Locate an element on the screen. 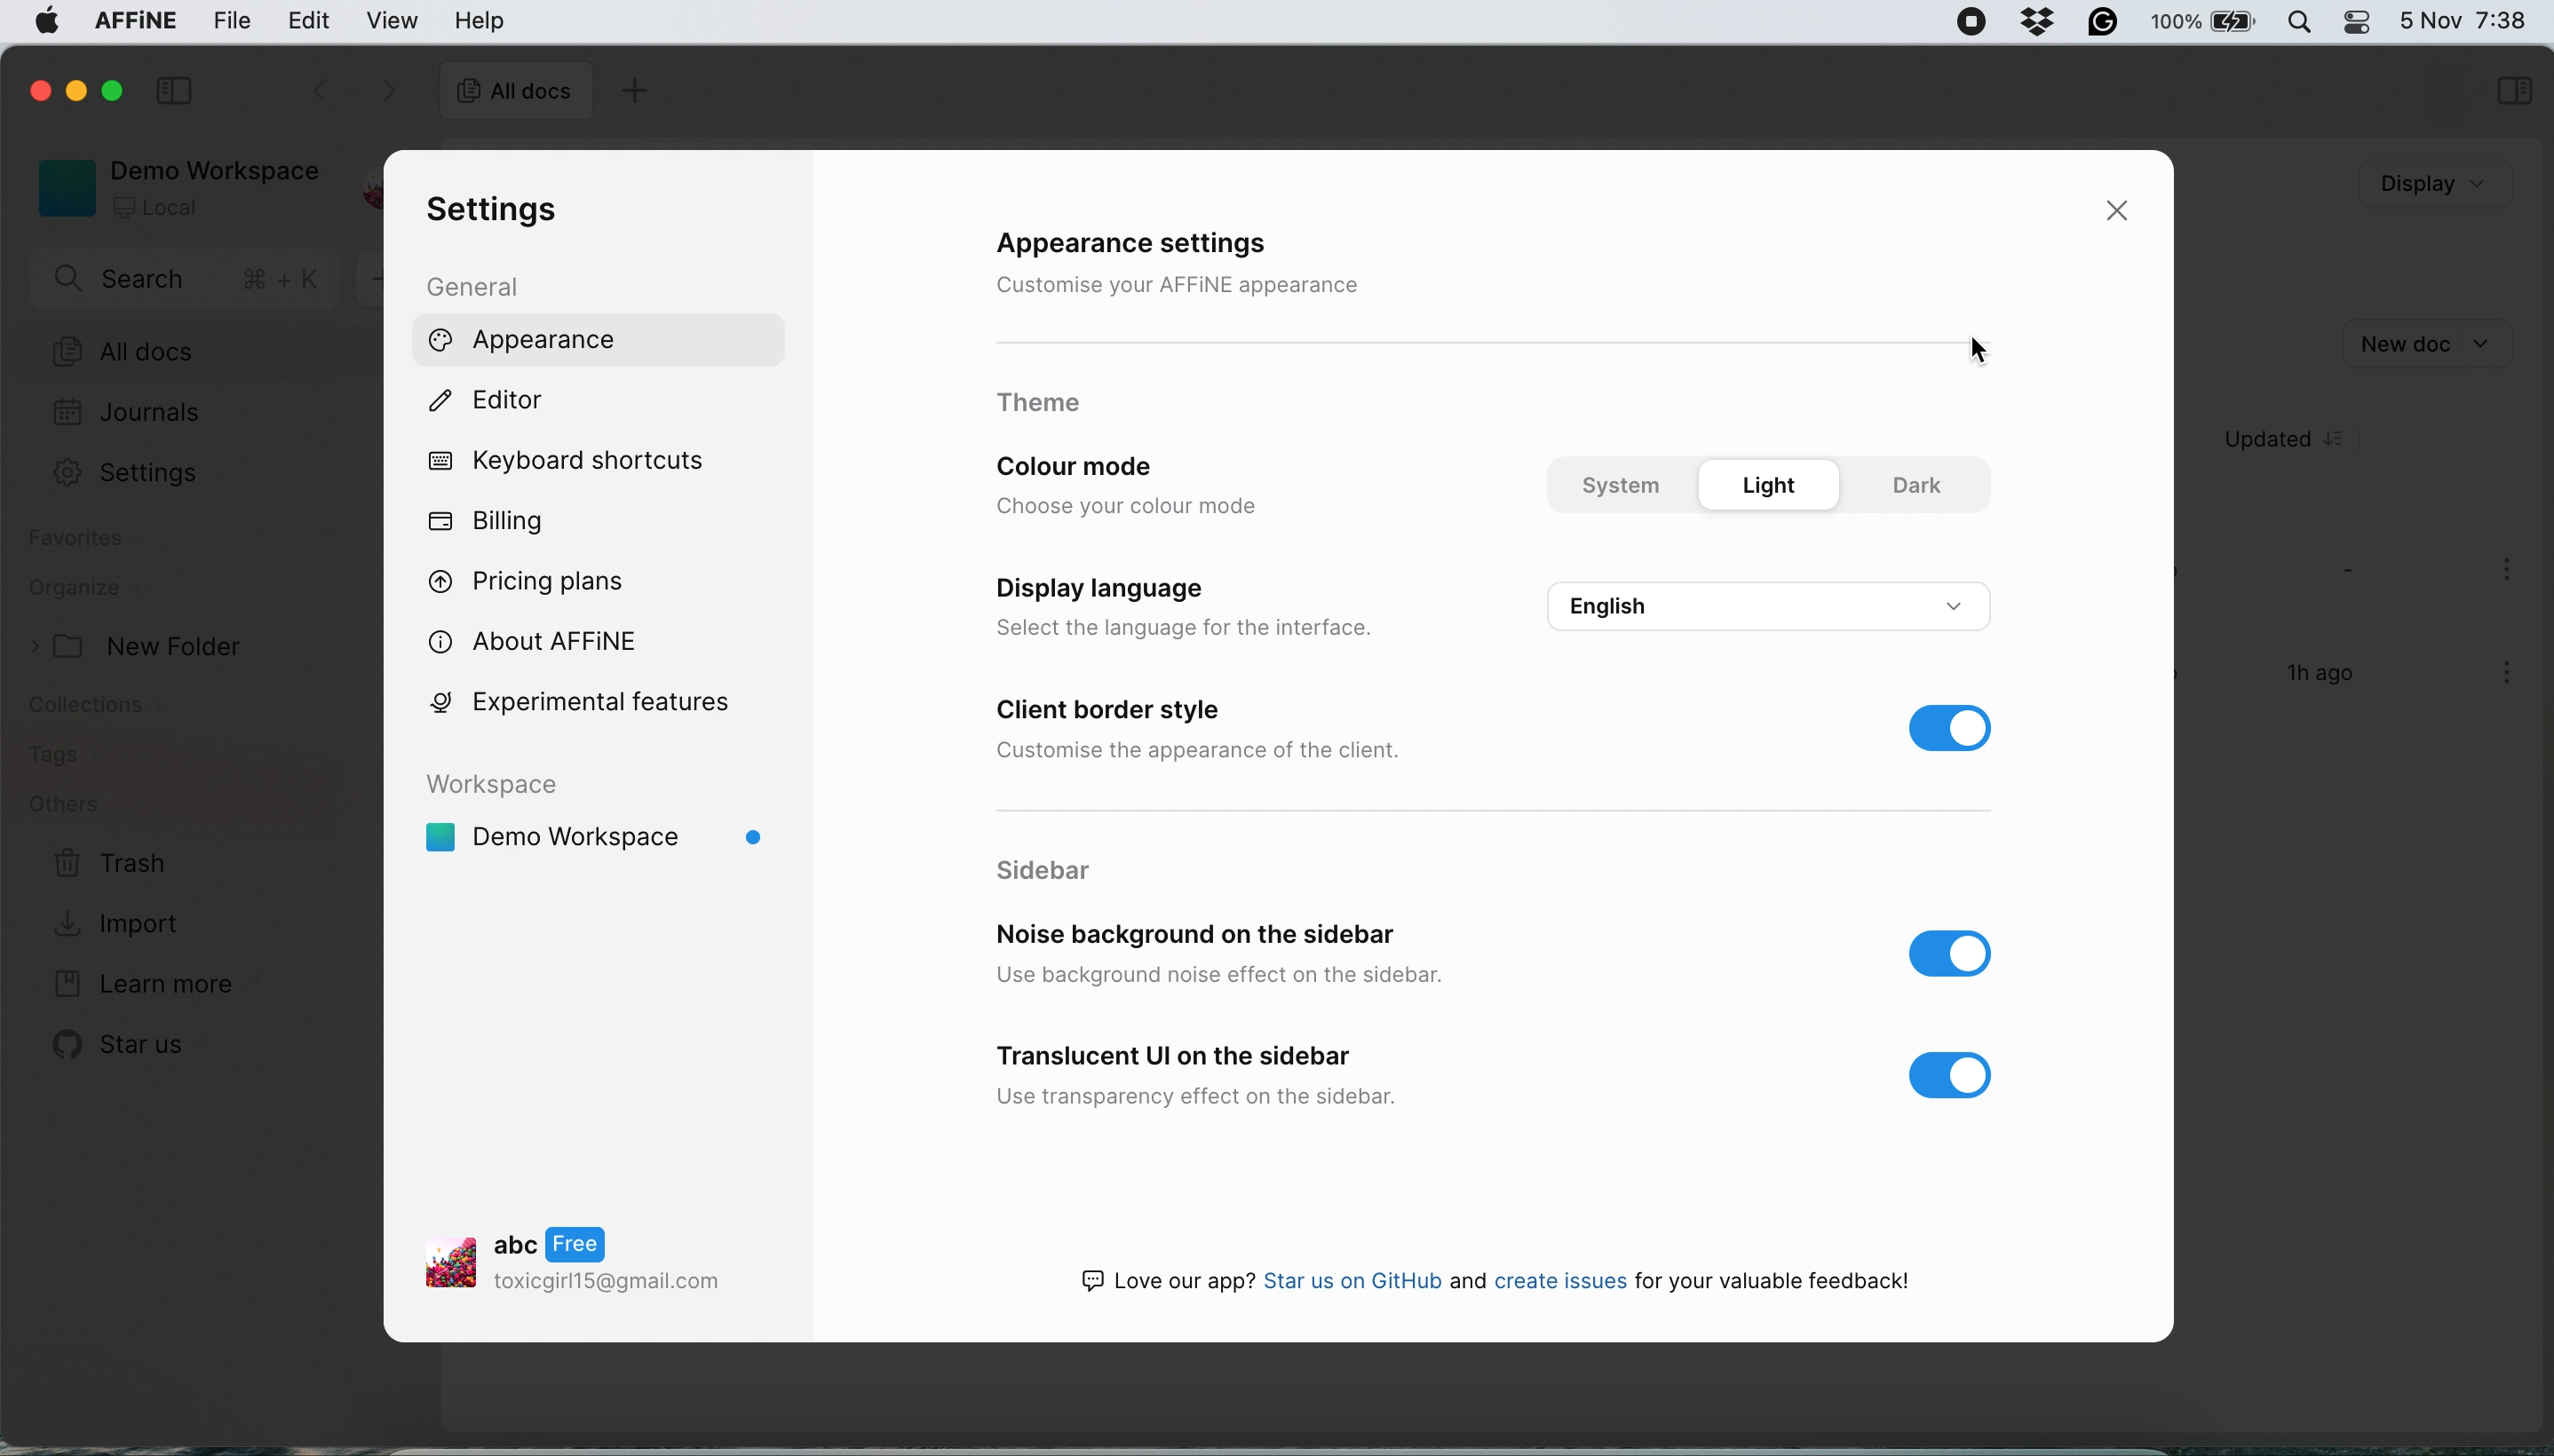 The height and width of the screenshot is (1456, 2554). organize is located at coordinates (84, 588).